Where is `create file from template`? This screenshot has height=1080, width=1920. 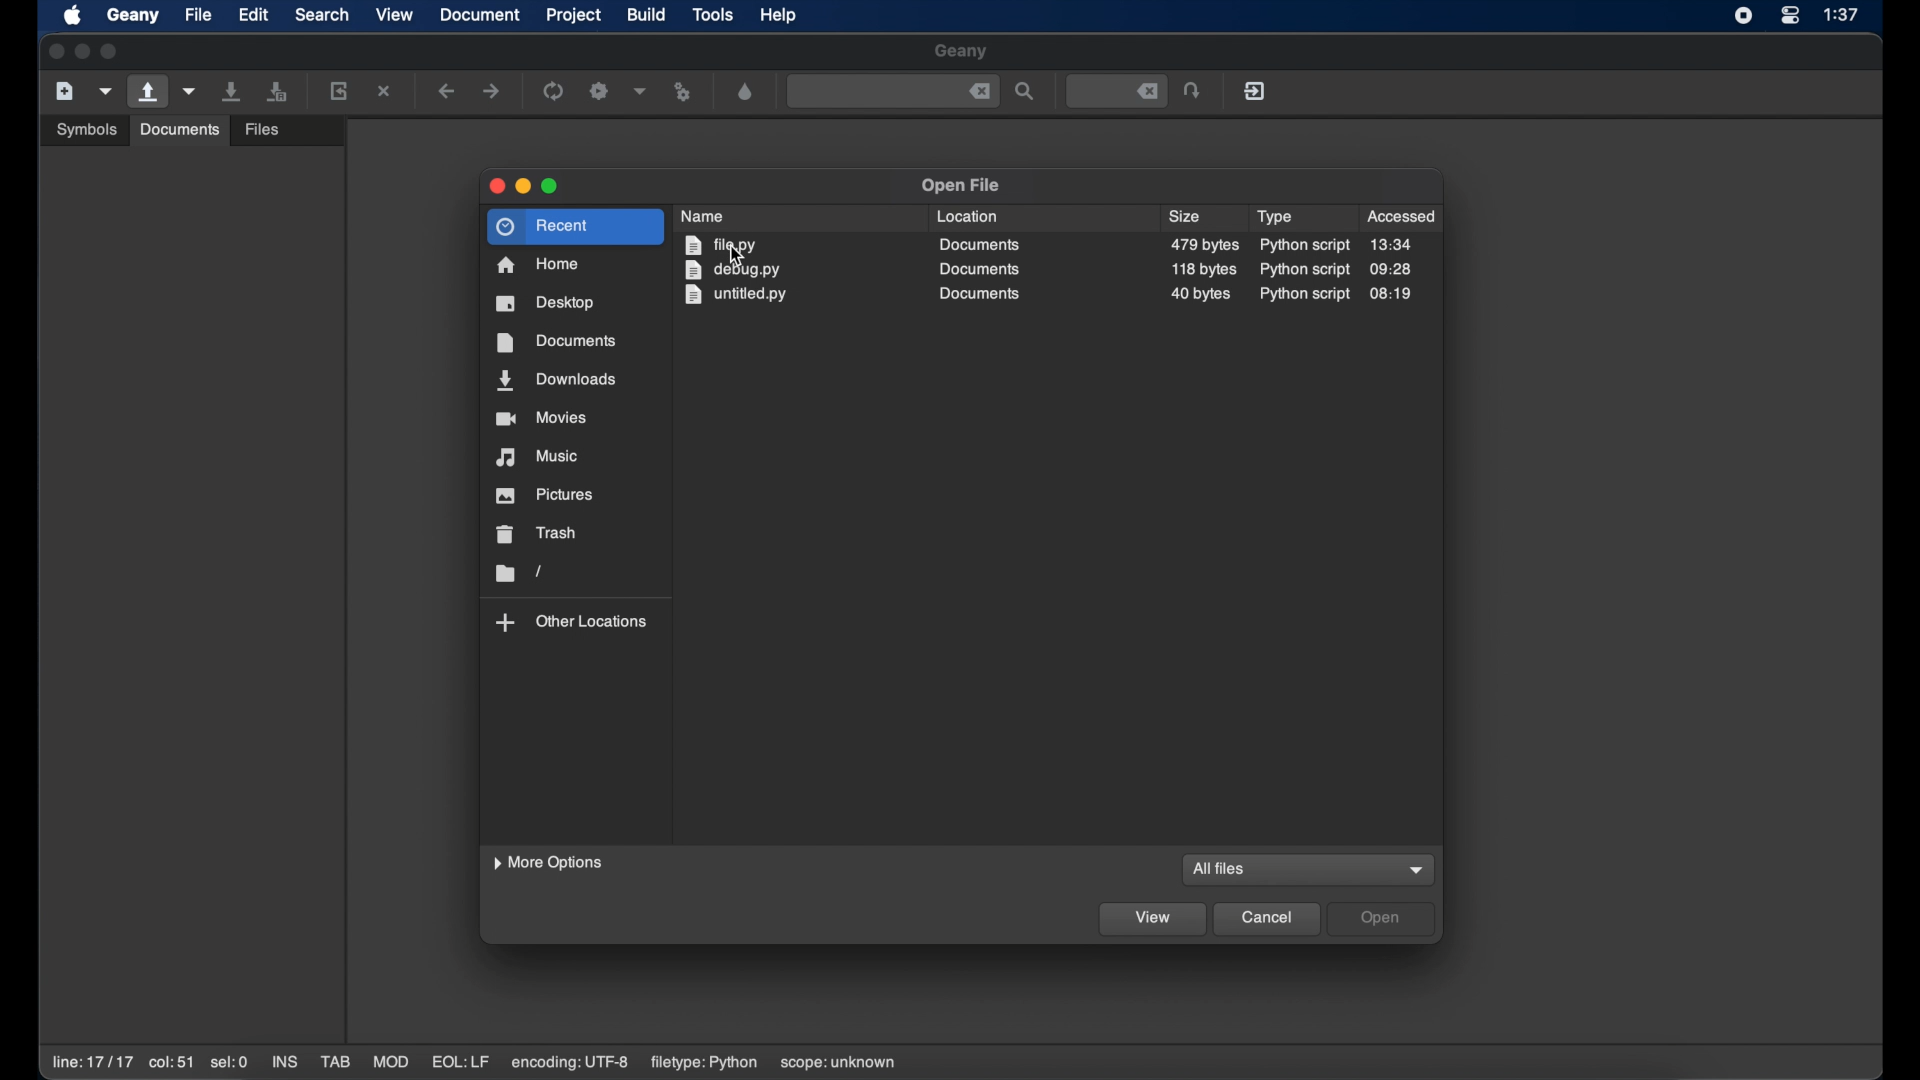 create file from template is located at coordinates (106, 91).